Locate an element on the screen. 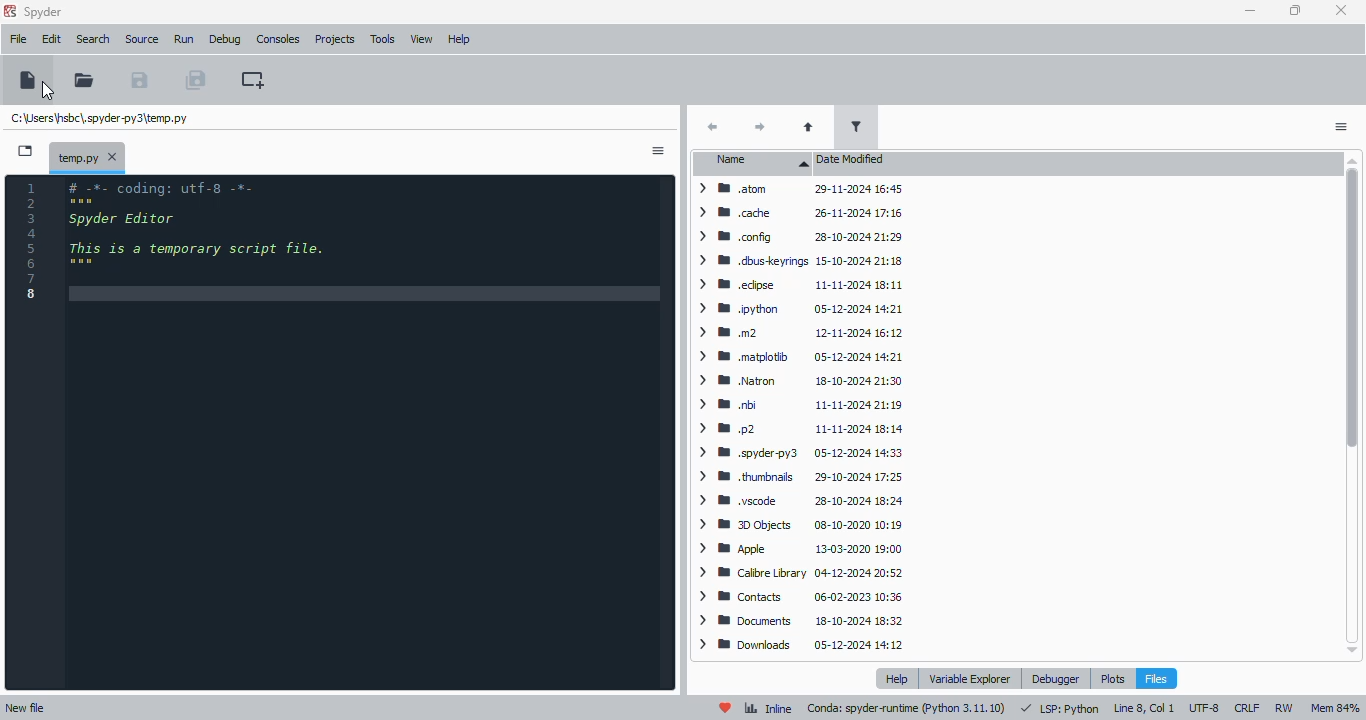  new file is located at coordinates (29, 80).